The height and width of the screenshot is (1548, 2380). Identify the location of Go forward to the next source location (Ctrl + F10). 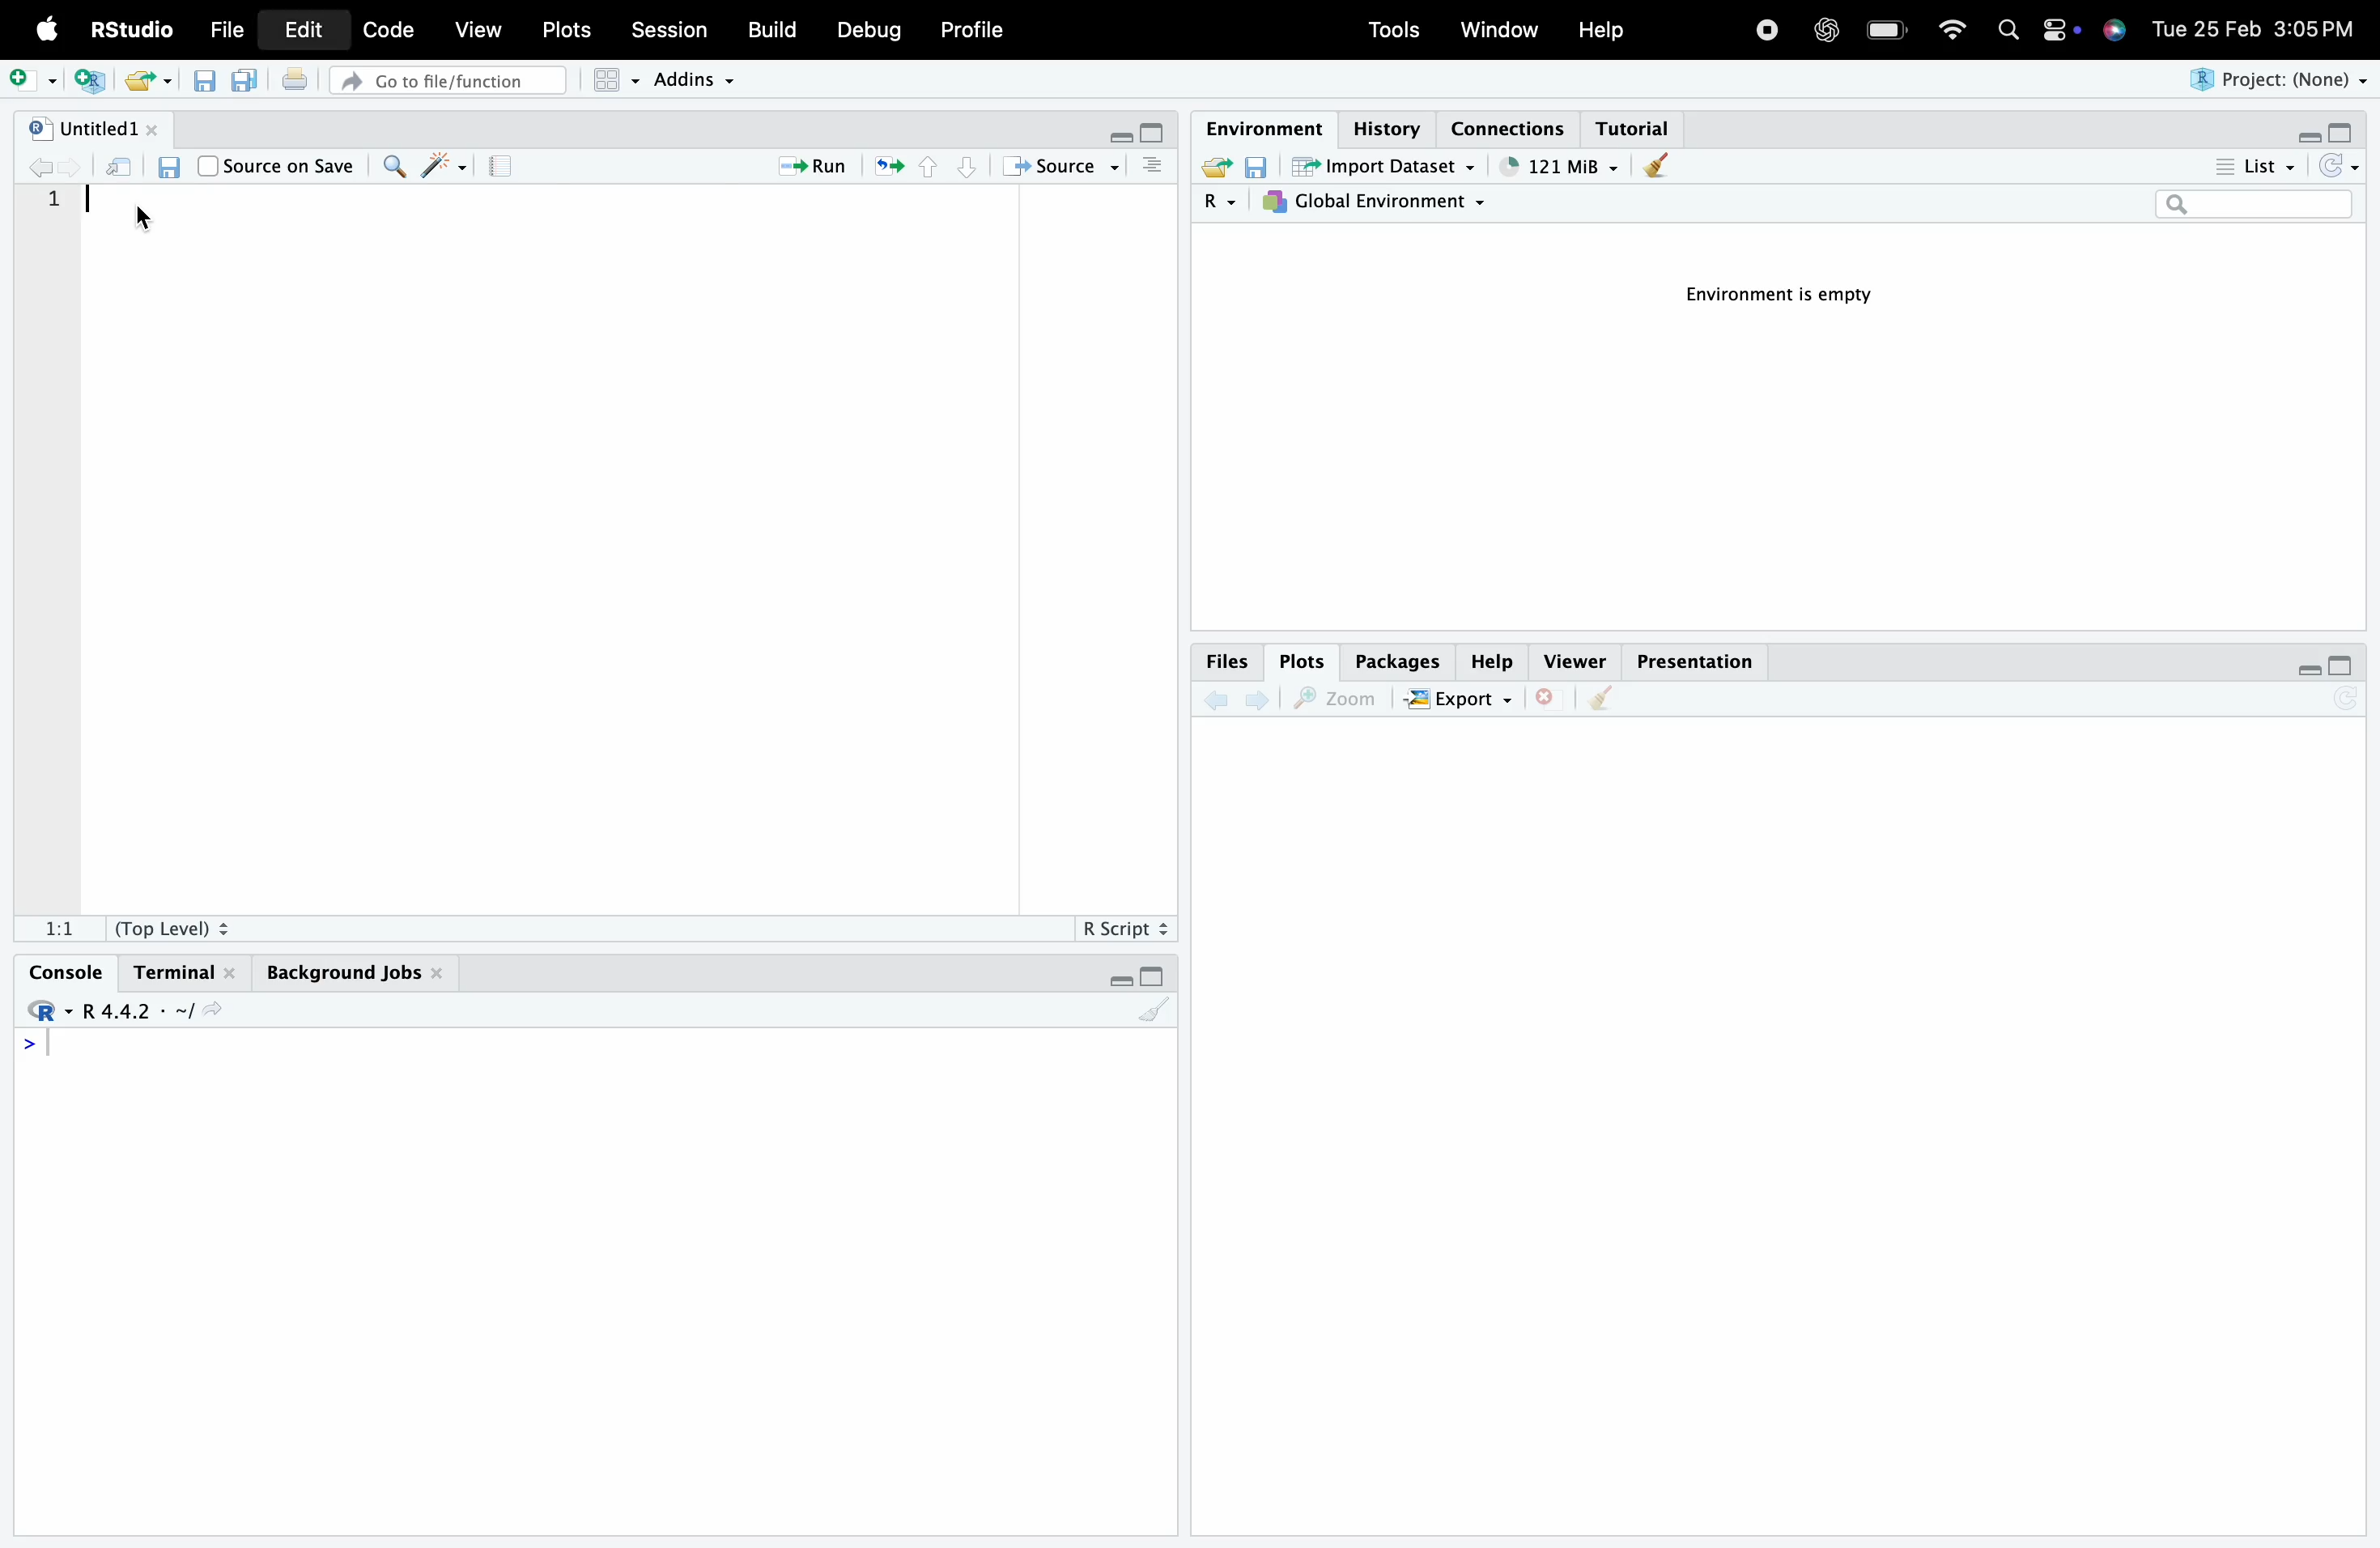
(1260, 697).